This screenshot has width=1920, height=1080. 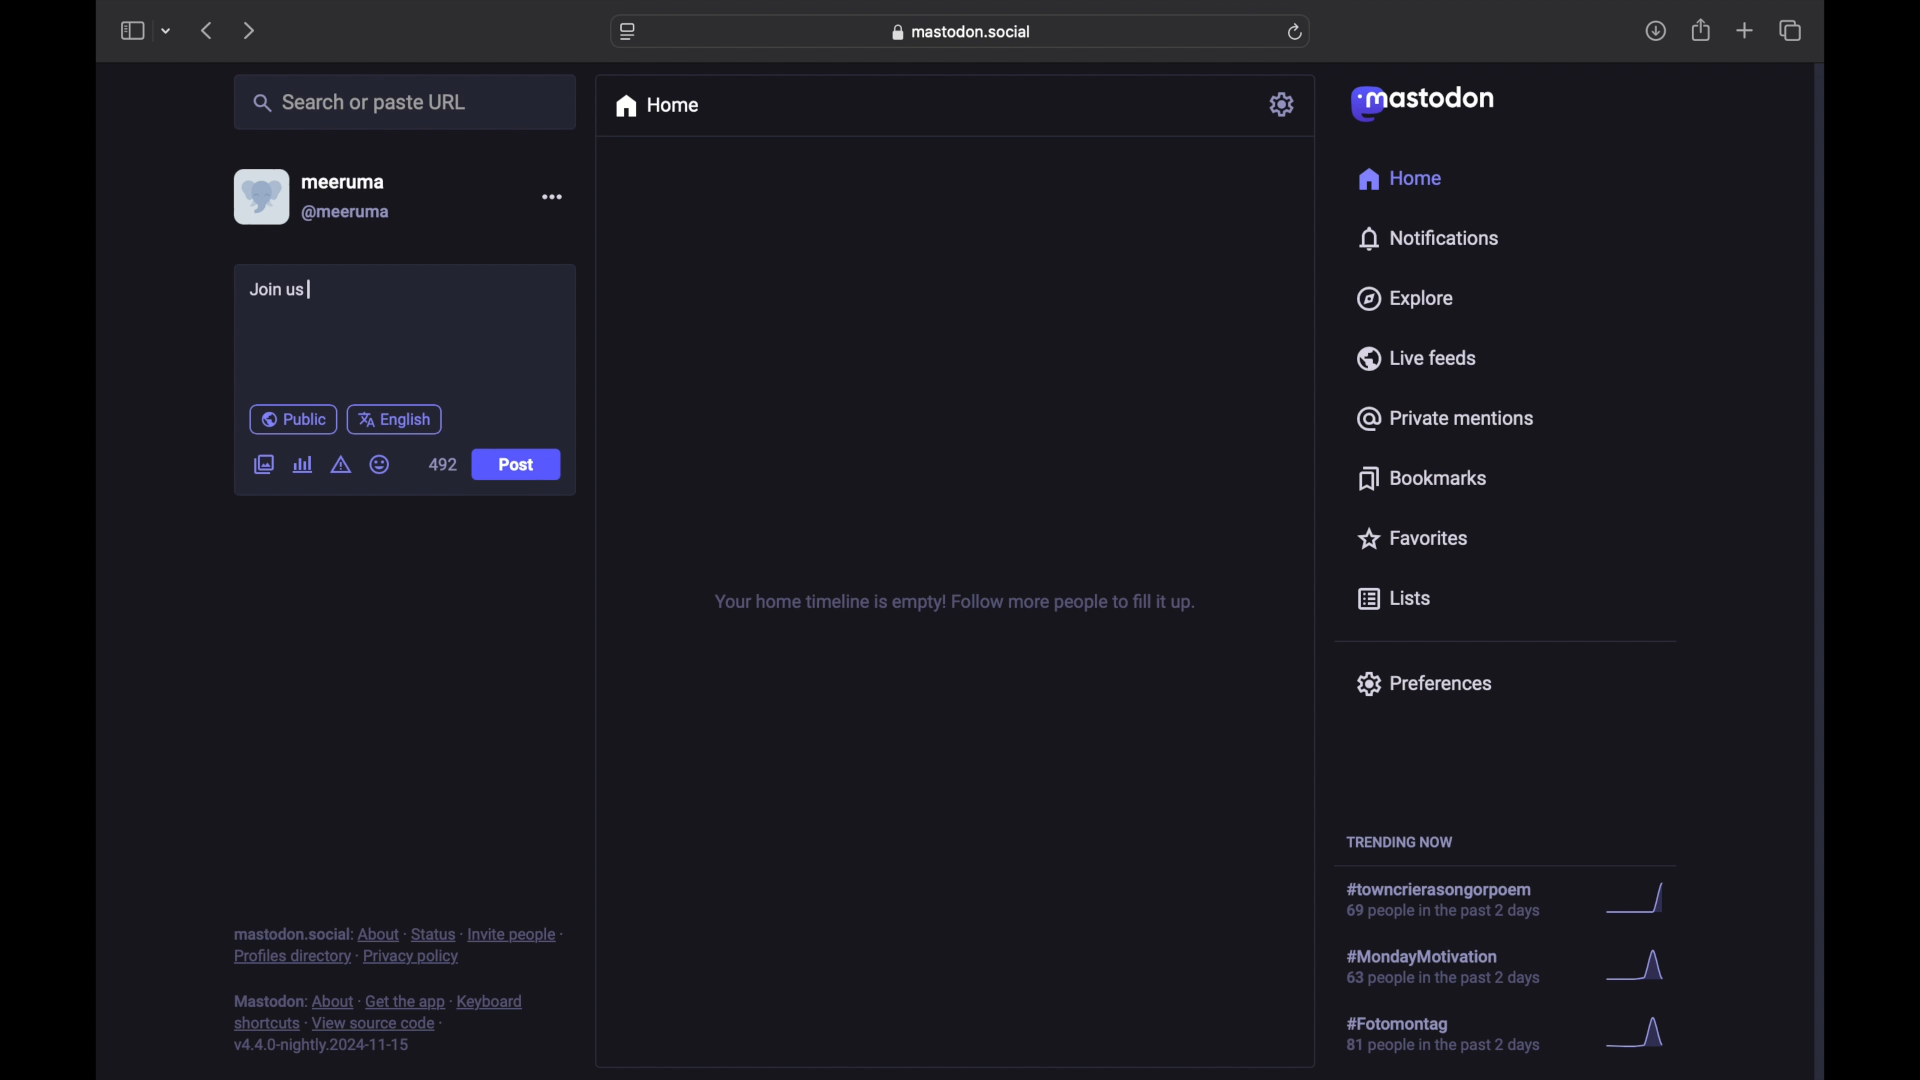 What do you see at coordinates (291, 290) in the screenshot?
I see `Join us` at bounding box center [291, 290].